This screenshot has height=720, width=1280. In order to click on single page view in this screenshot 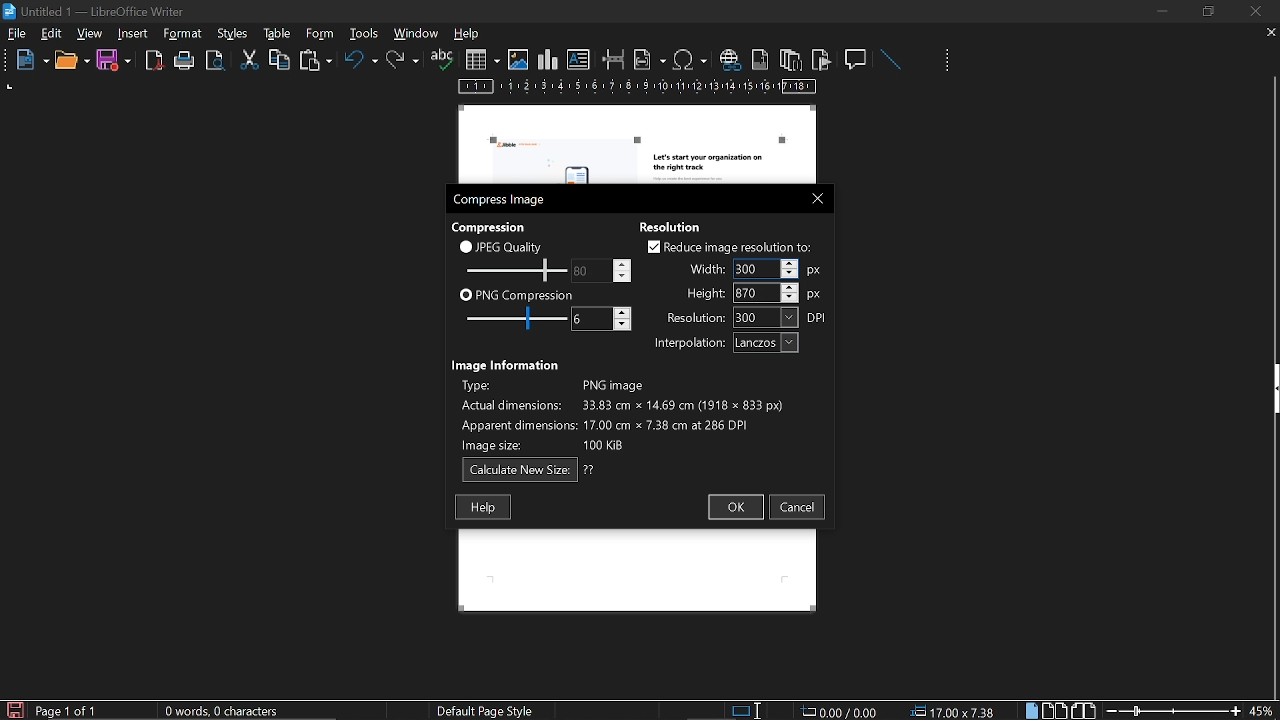, I will do `click(1034, 710)`.